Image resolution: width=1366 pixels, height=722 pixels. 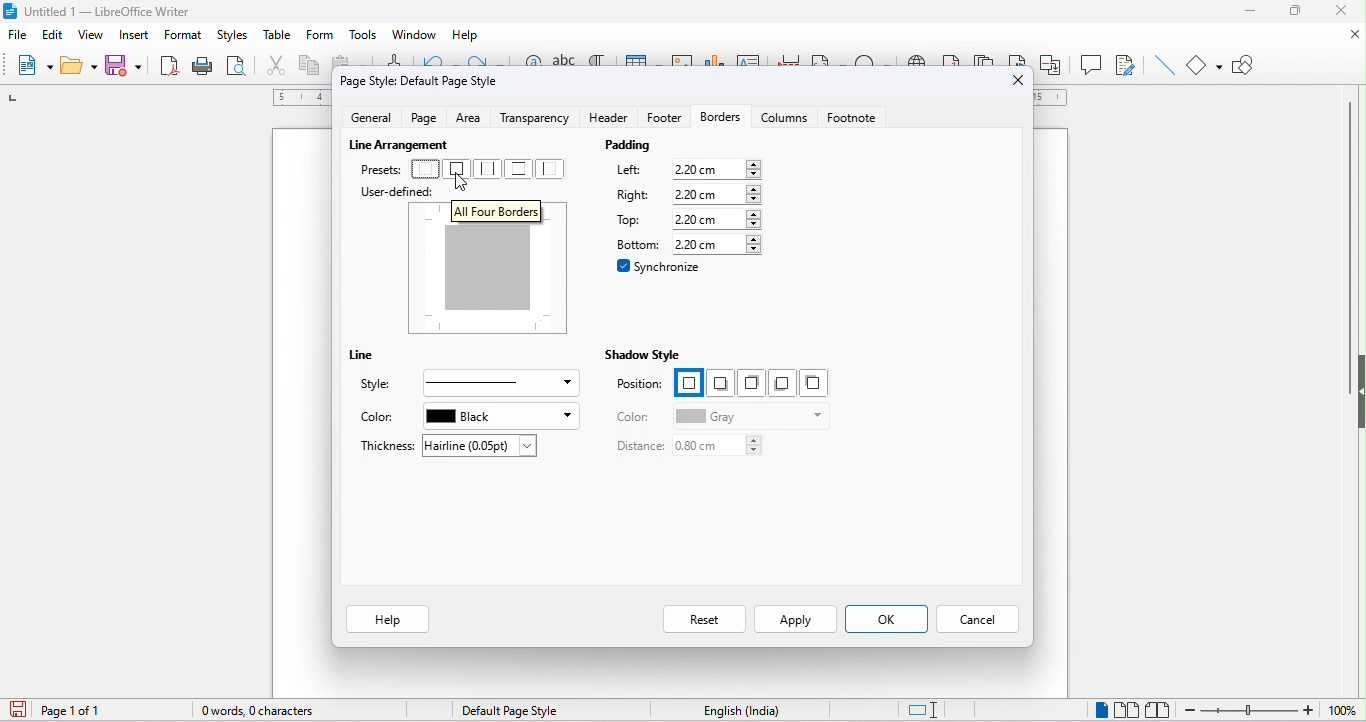 I want to click on form, so click(x=318, y=37).